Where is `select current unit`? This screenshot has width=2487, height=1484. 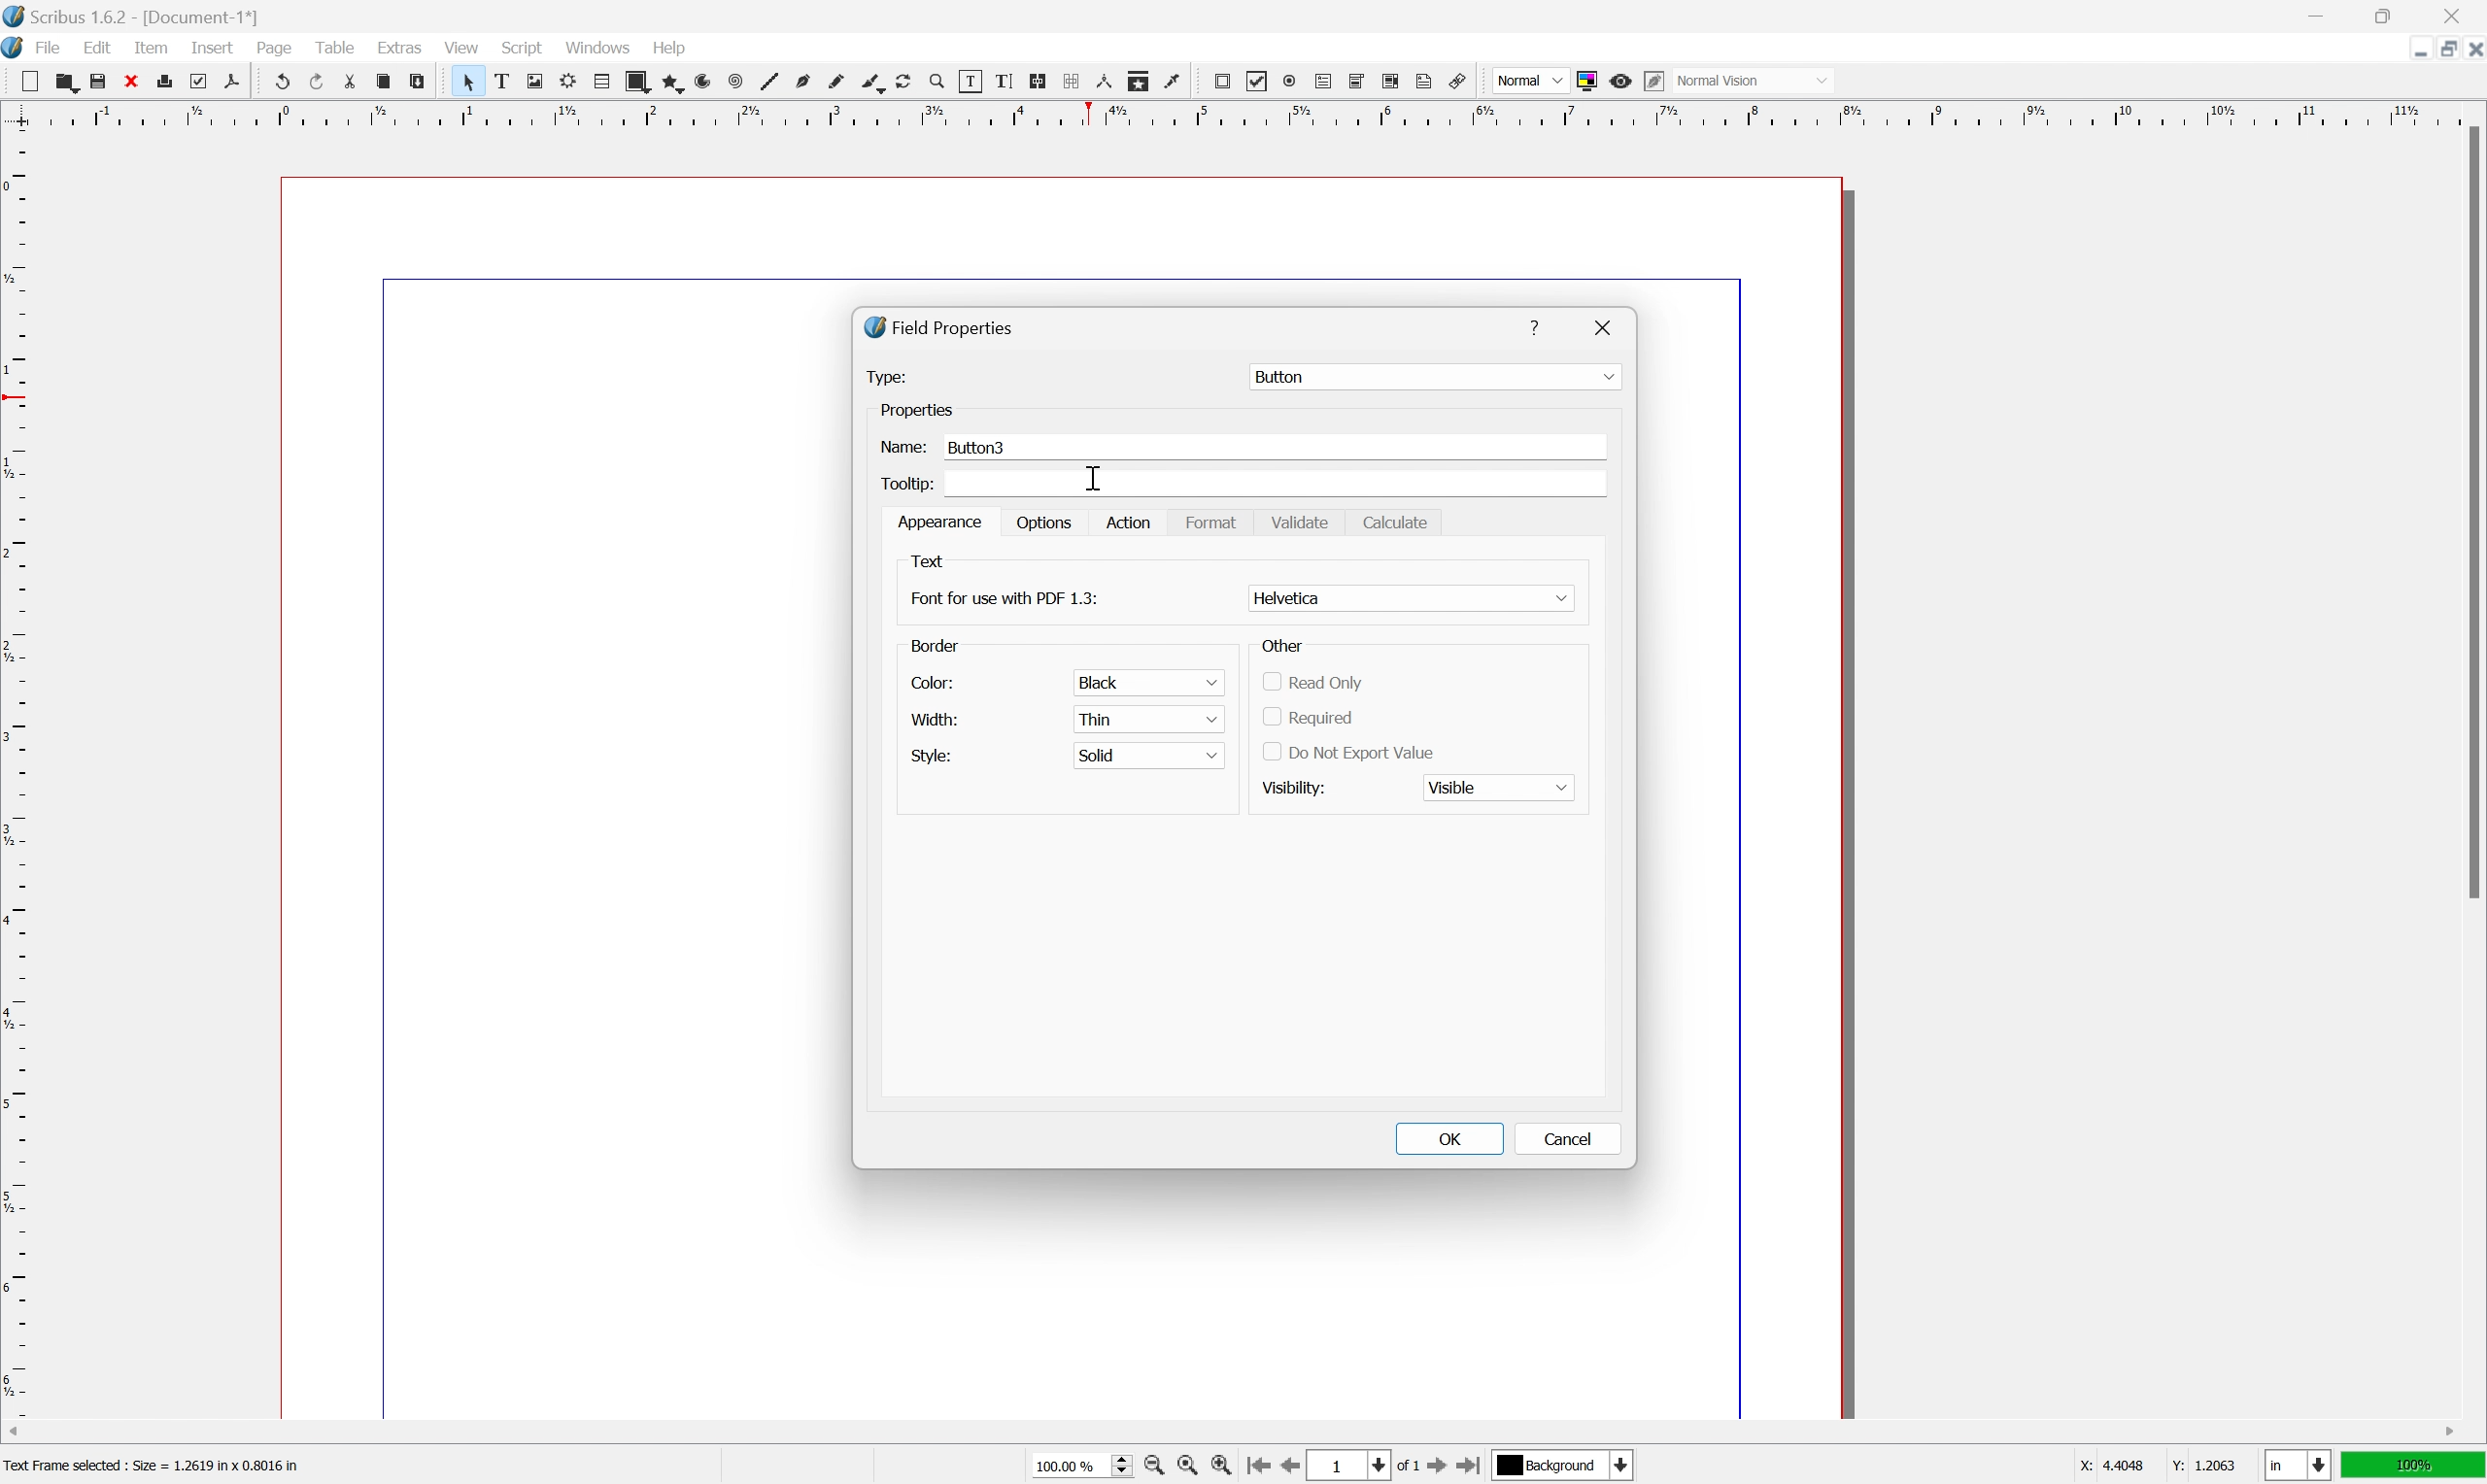 select current unit is located at coordinates (2298, 1467).